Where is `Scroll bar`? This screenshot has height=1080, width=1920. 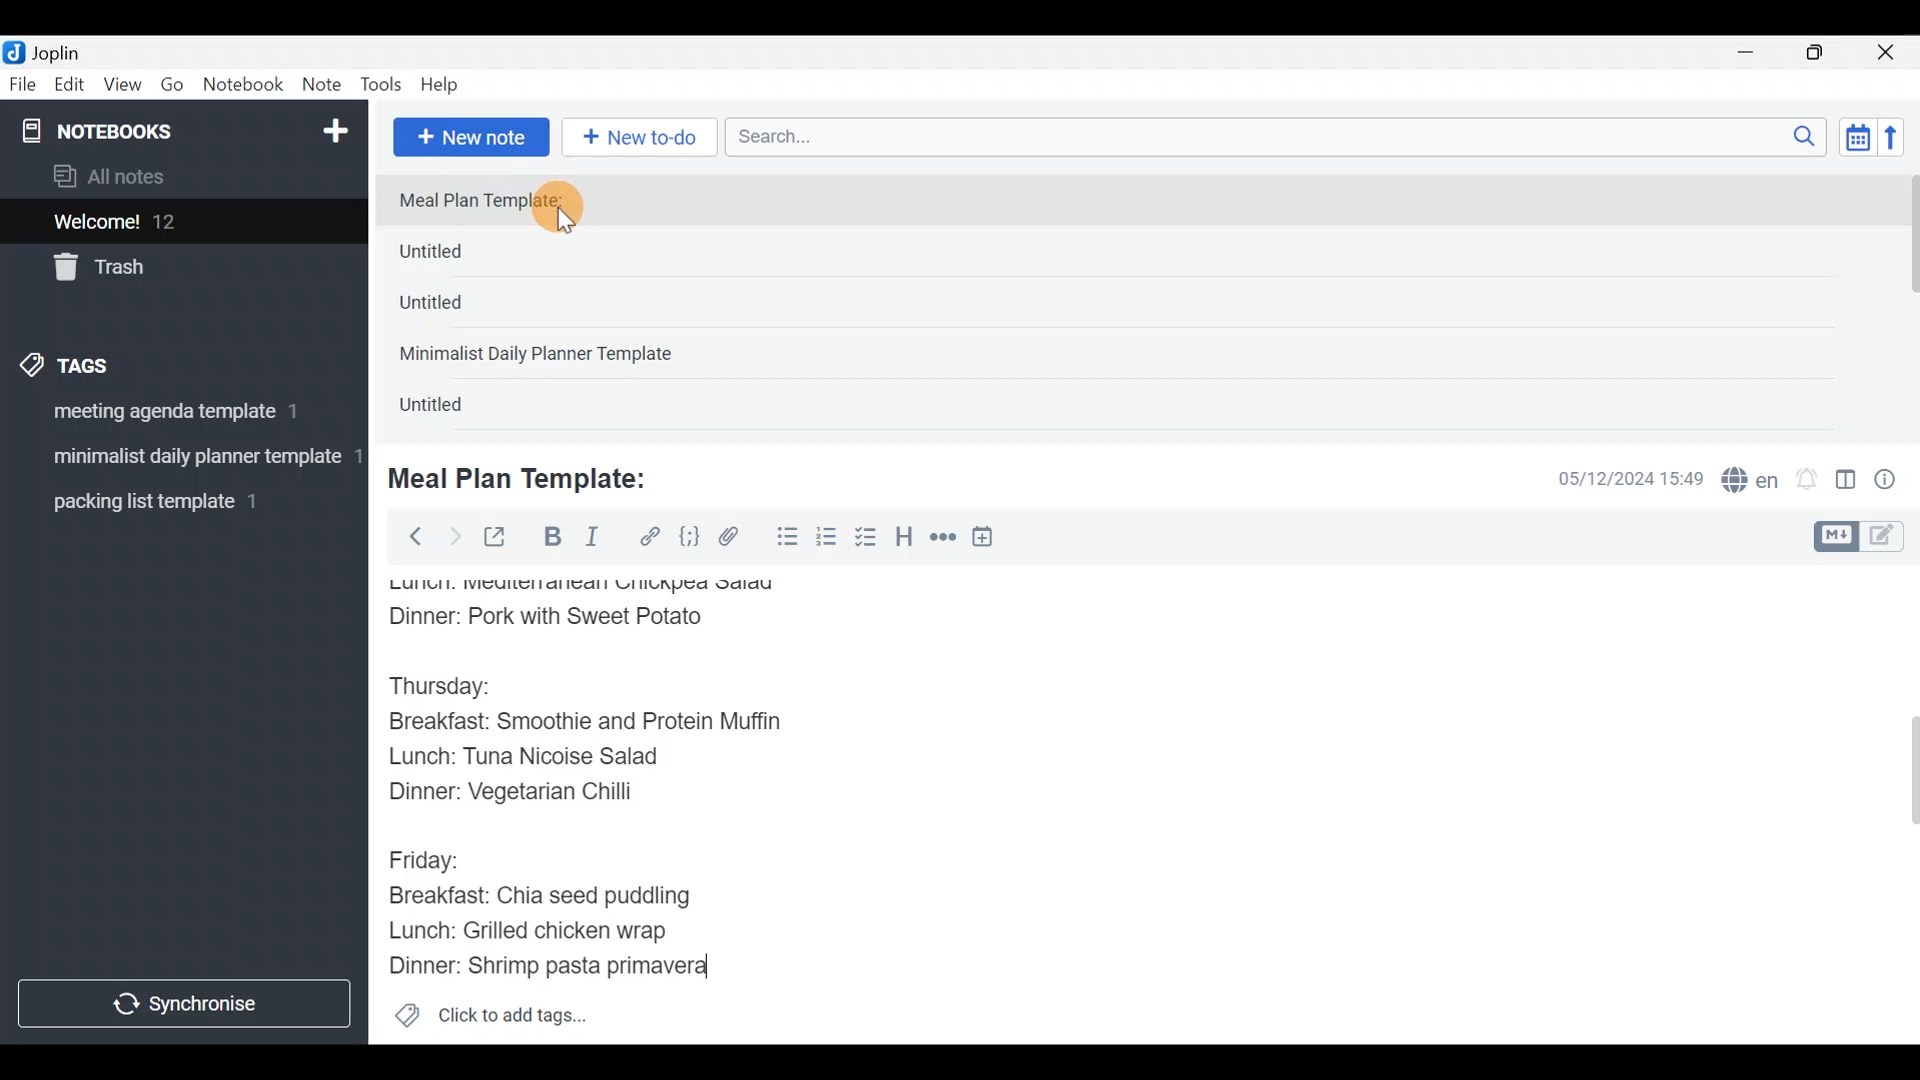
Scroll bar is located at coordinates (1899, 804).